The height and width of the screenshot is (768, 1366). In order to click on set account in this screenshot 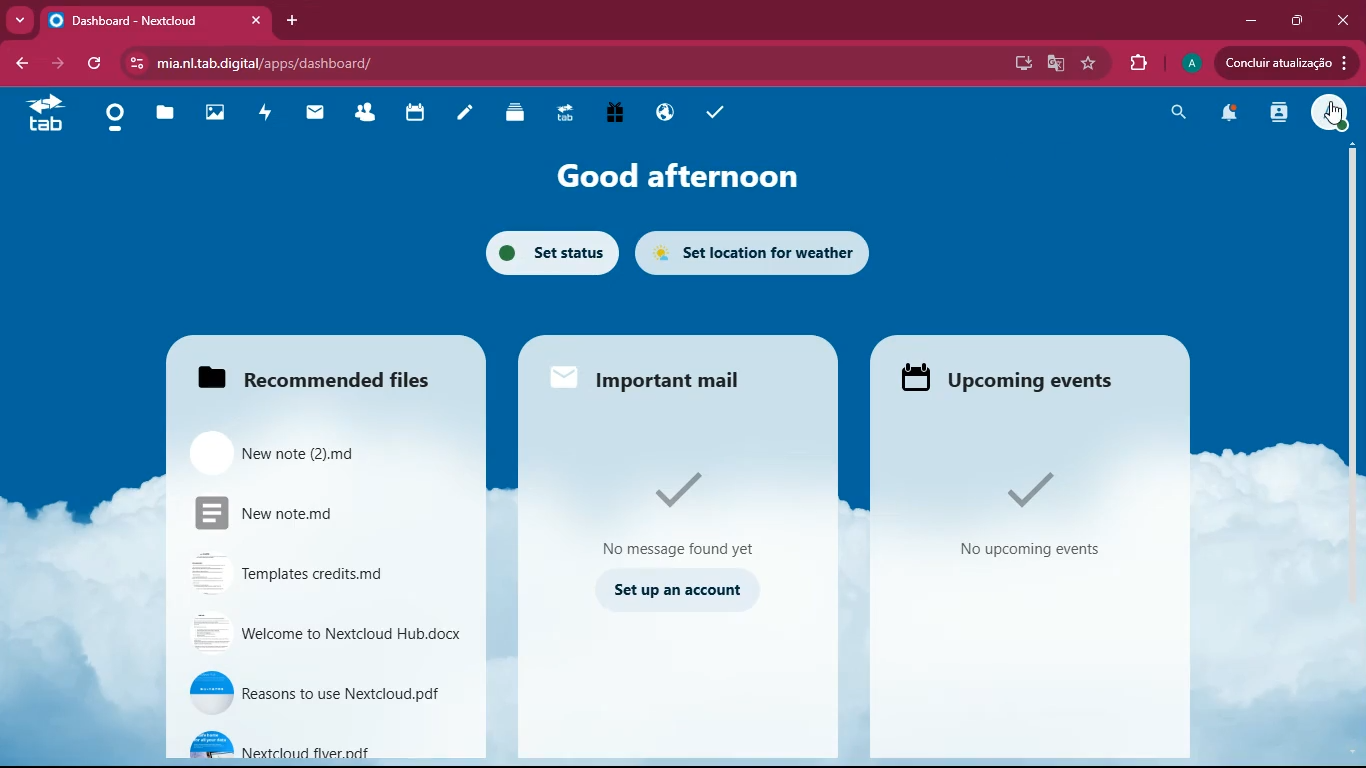, I will do `click(674, 588)`.